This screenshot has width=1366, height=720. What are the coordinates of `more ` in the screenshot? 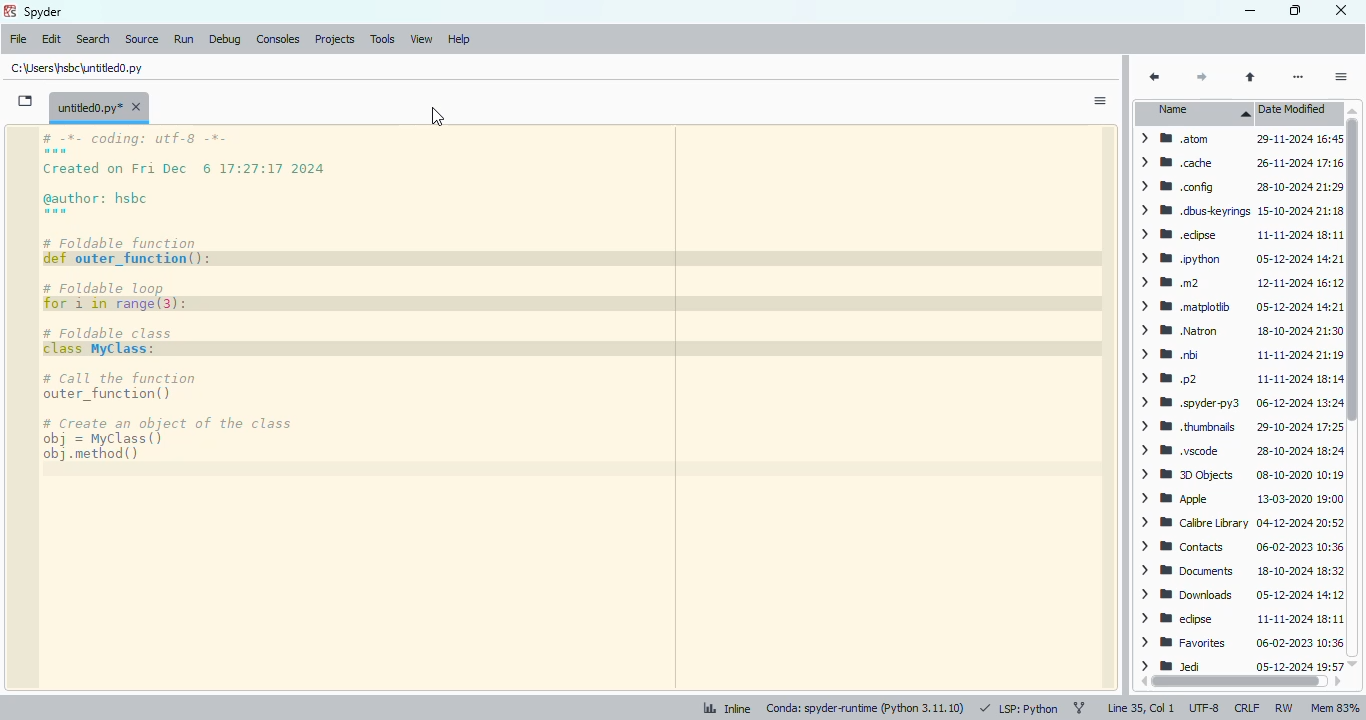 It's located at (1299, 77).